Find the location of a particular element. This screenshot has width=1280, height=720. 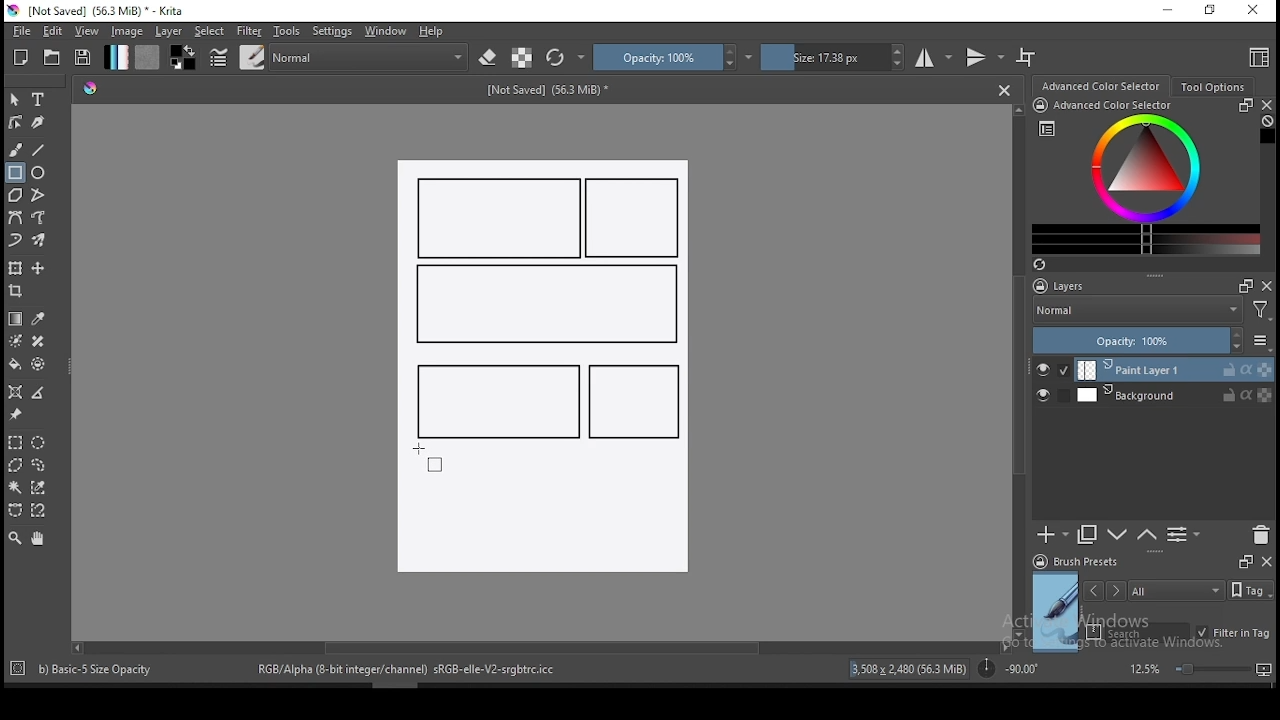

gradient tool is located at coordinates (16, 319).